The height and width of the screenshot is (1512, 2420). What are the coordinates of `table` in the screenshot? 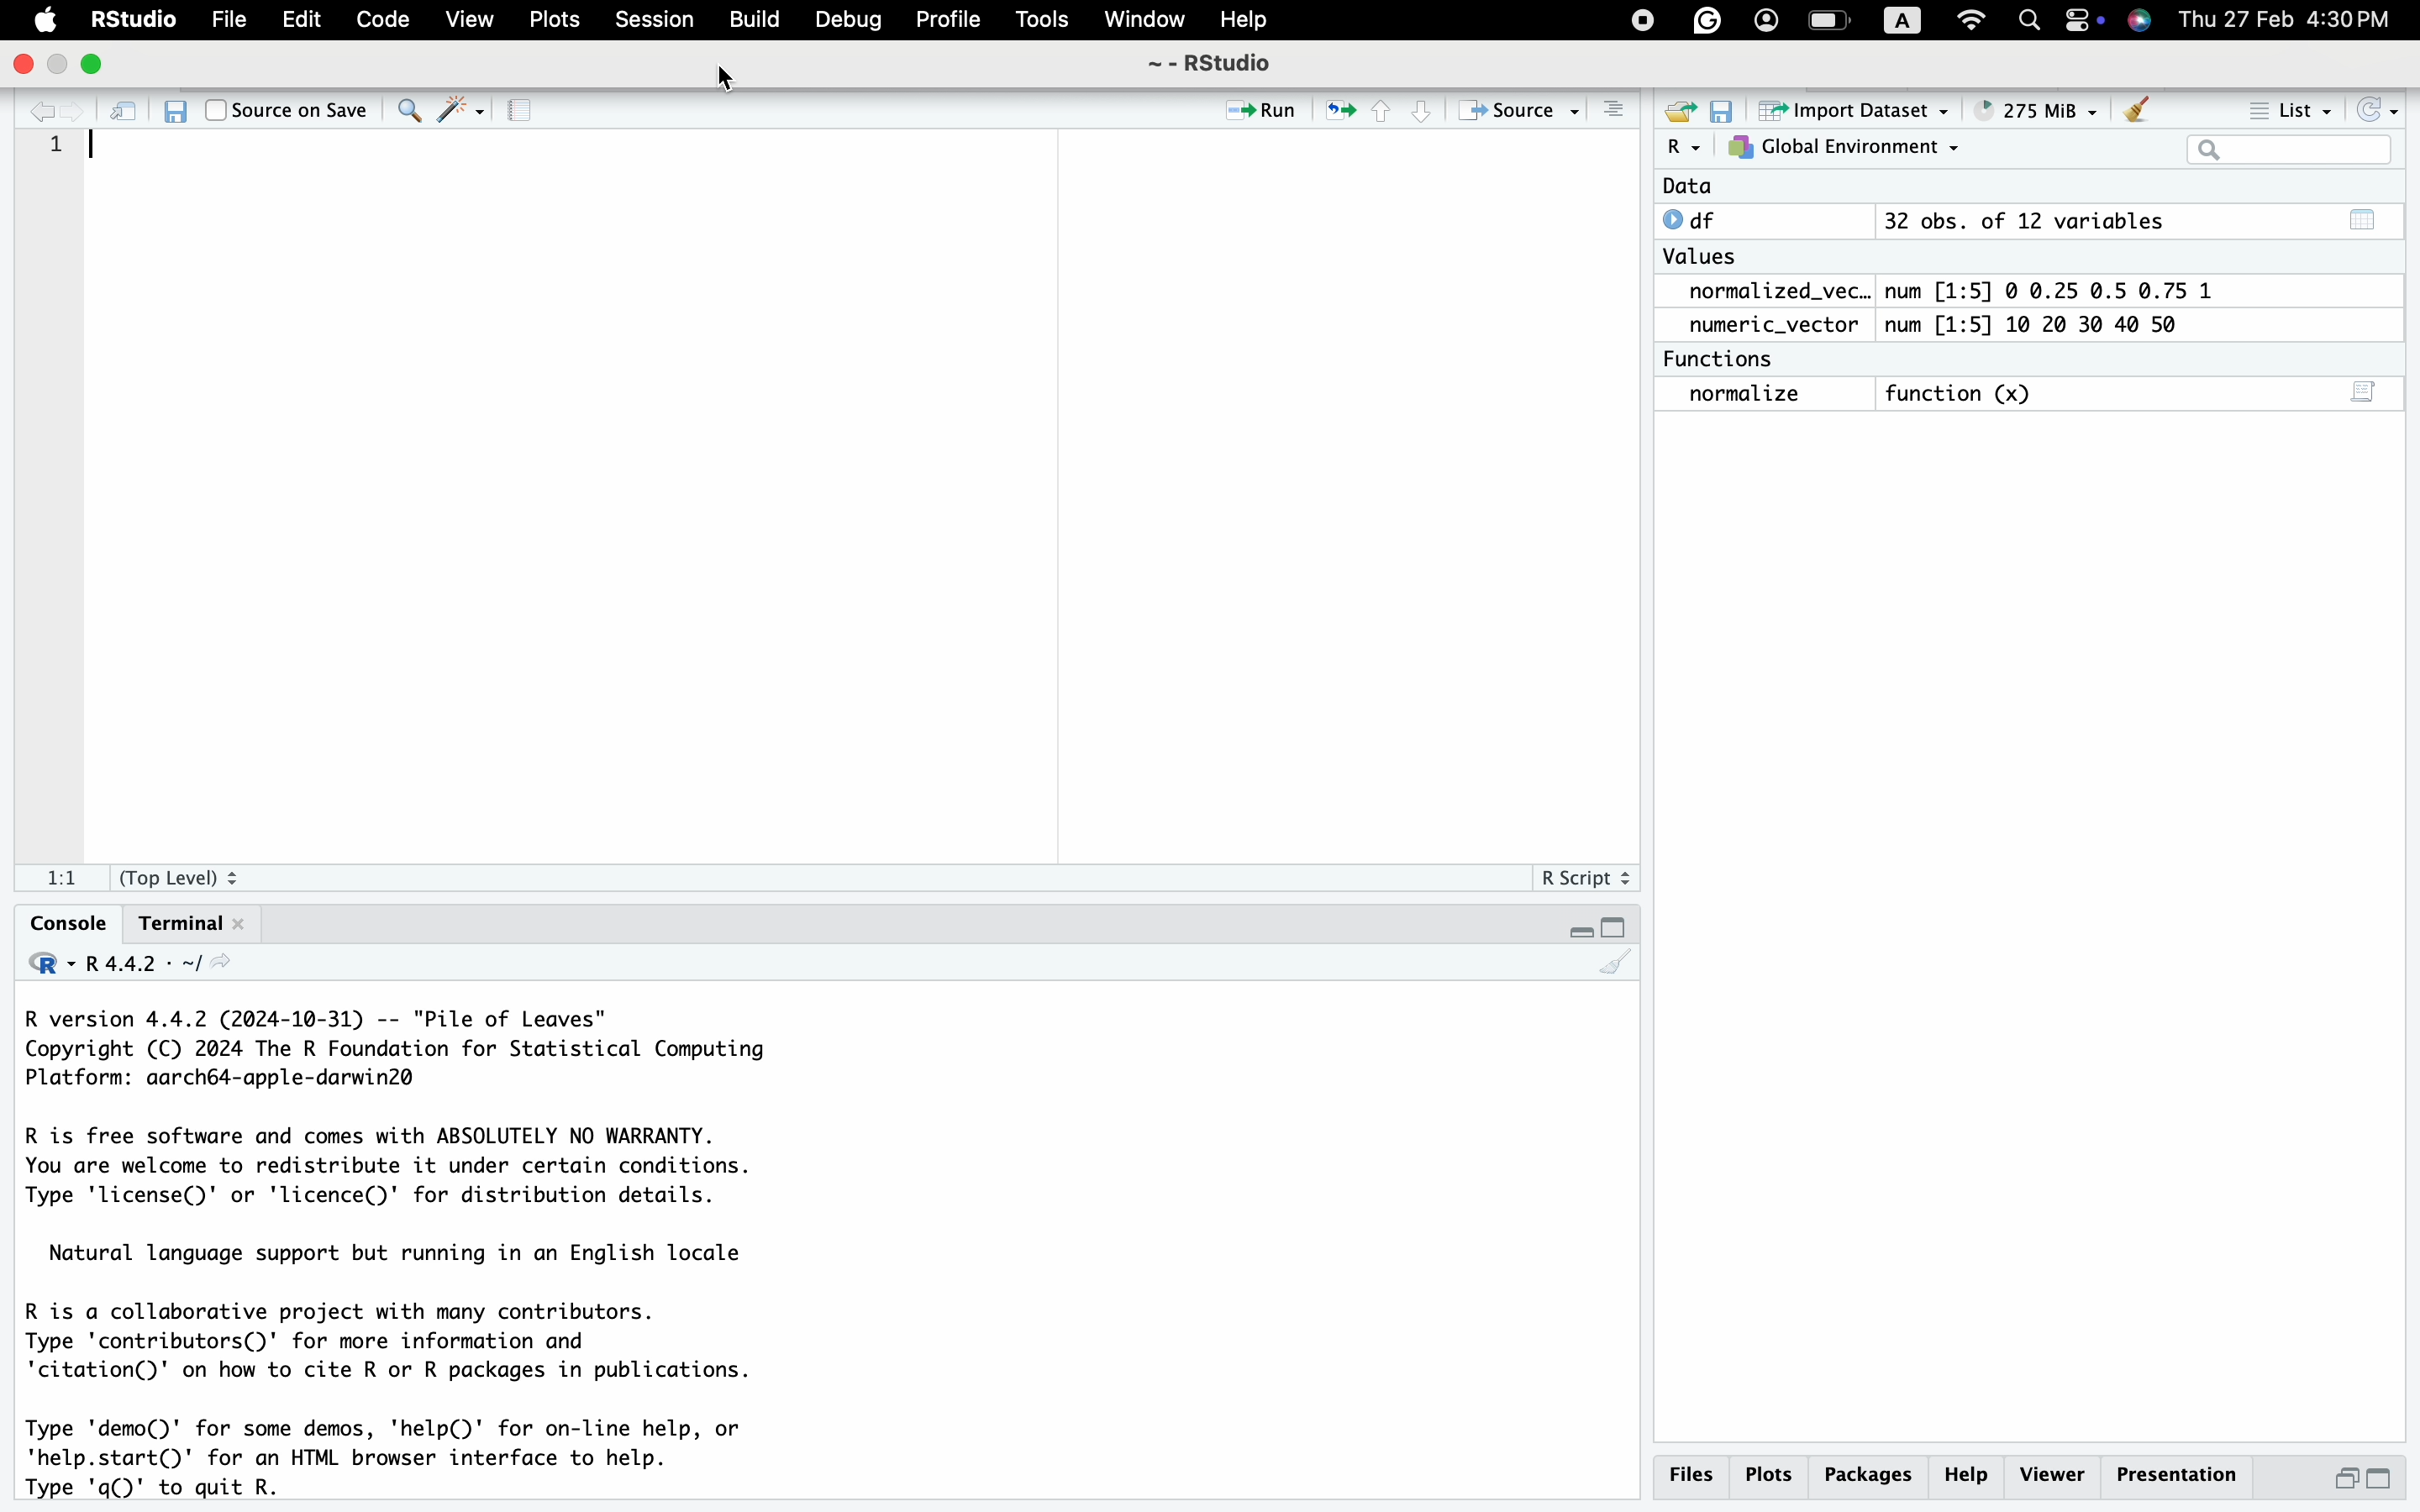 It's located at (2368, 217).